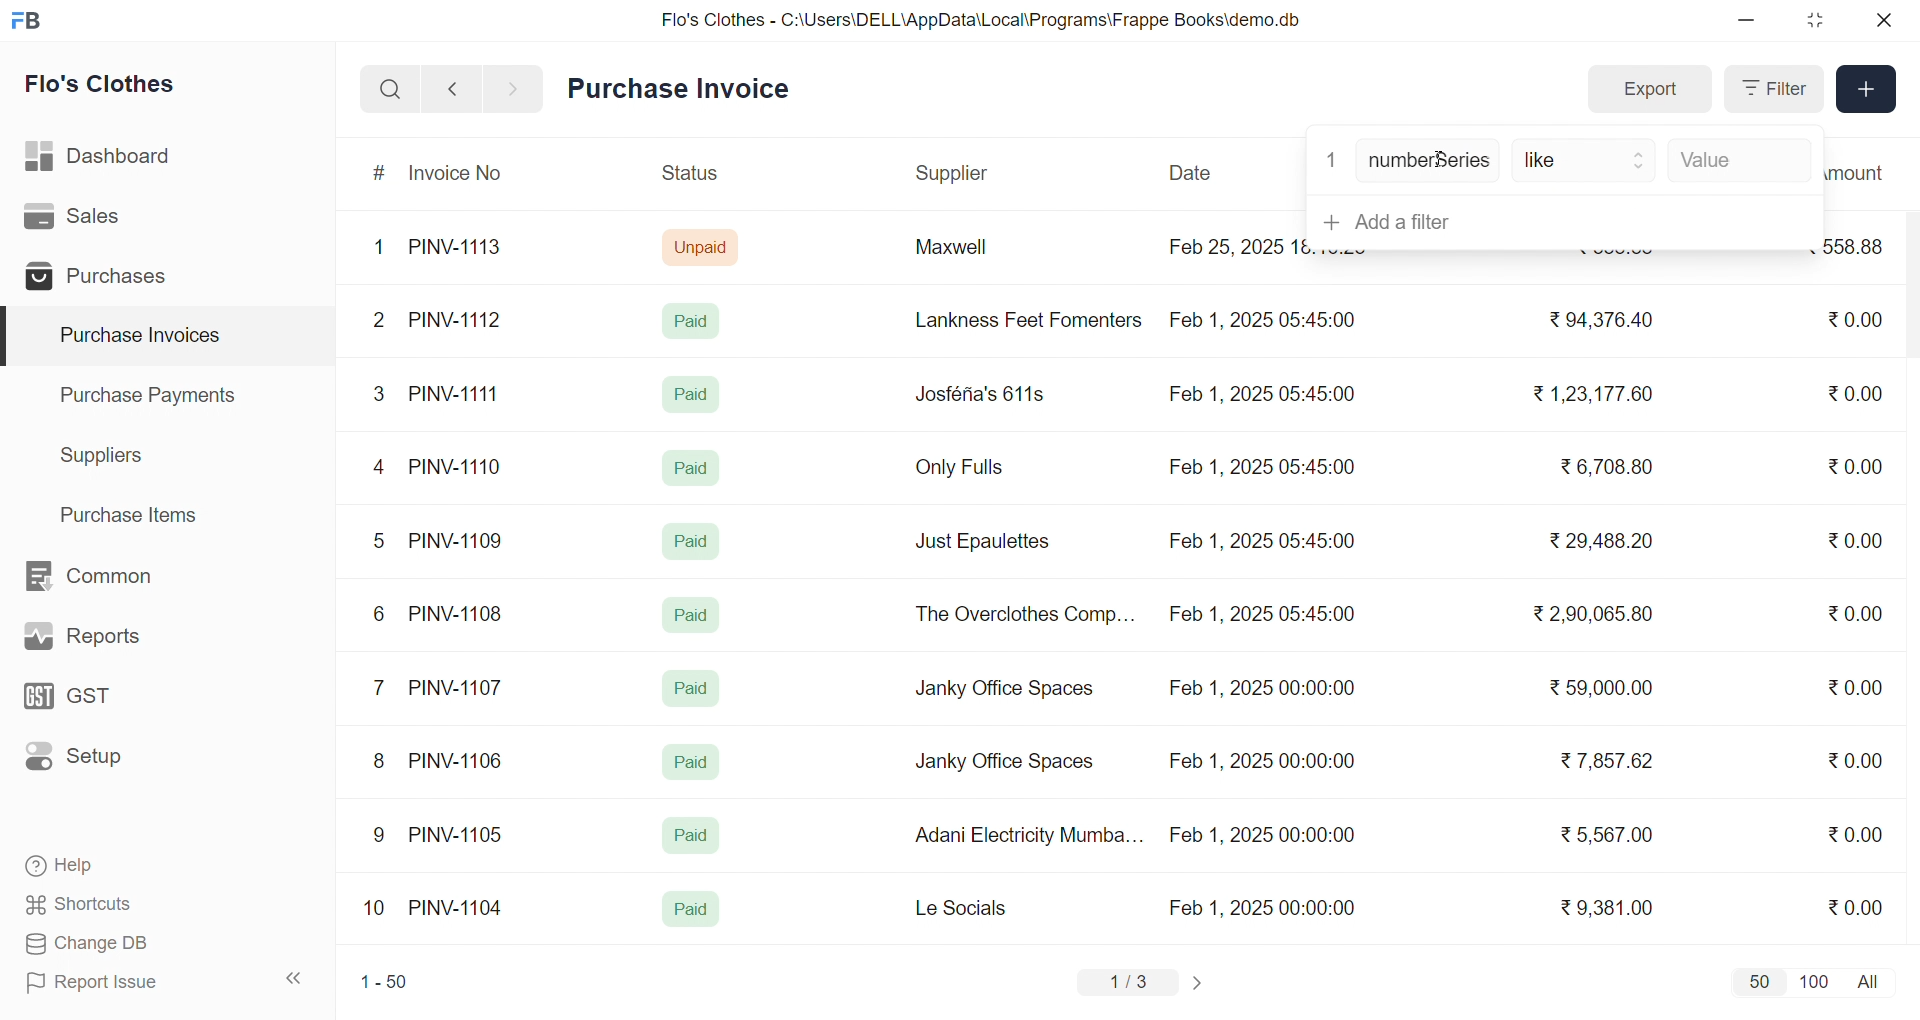 This screenshot has width=1920, height=1020. I want to click on Paid, so click(692, 762).